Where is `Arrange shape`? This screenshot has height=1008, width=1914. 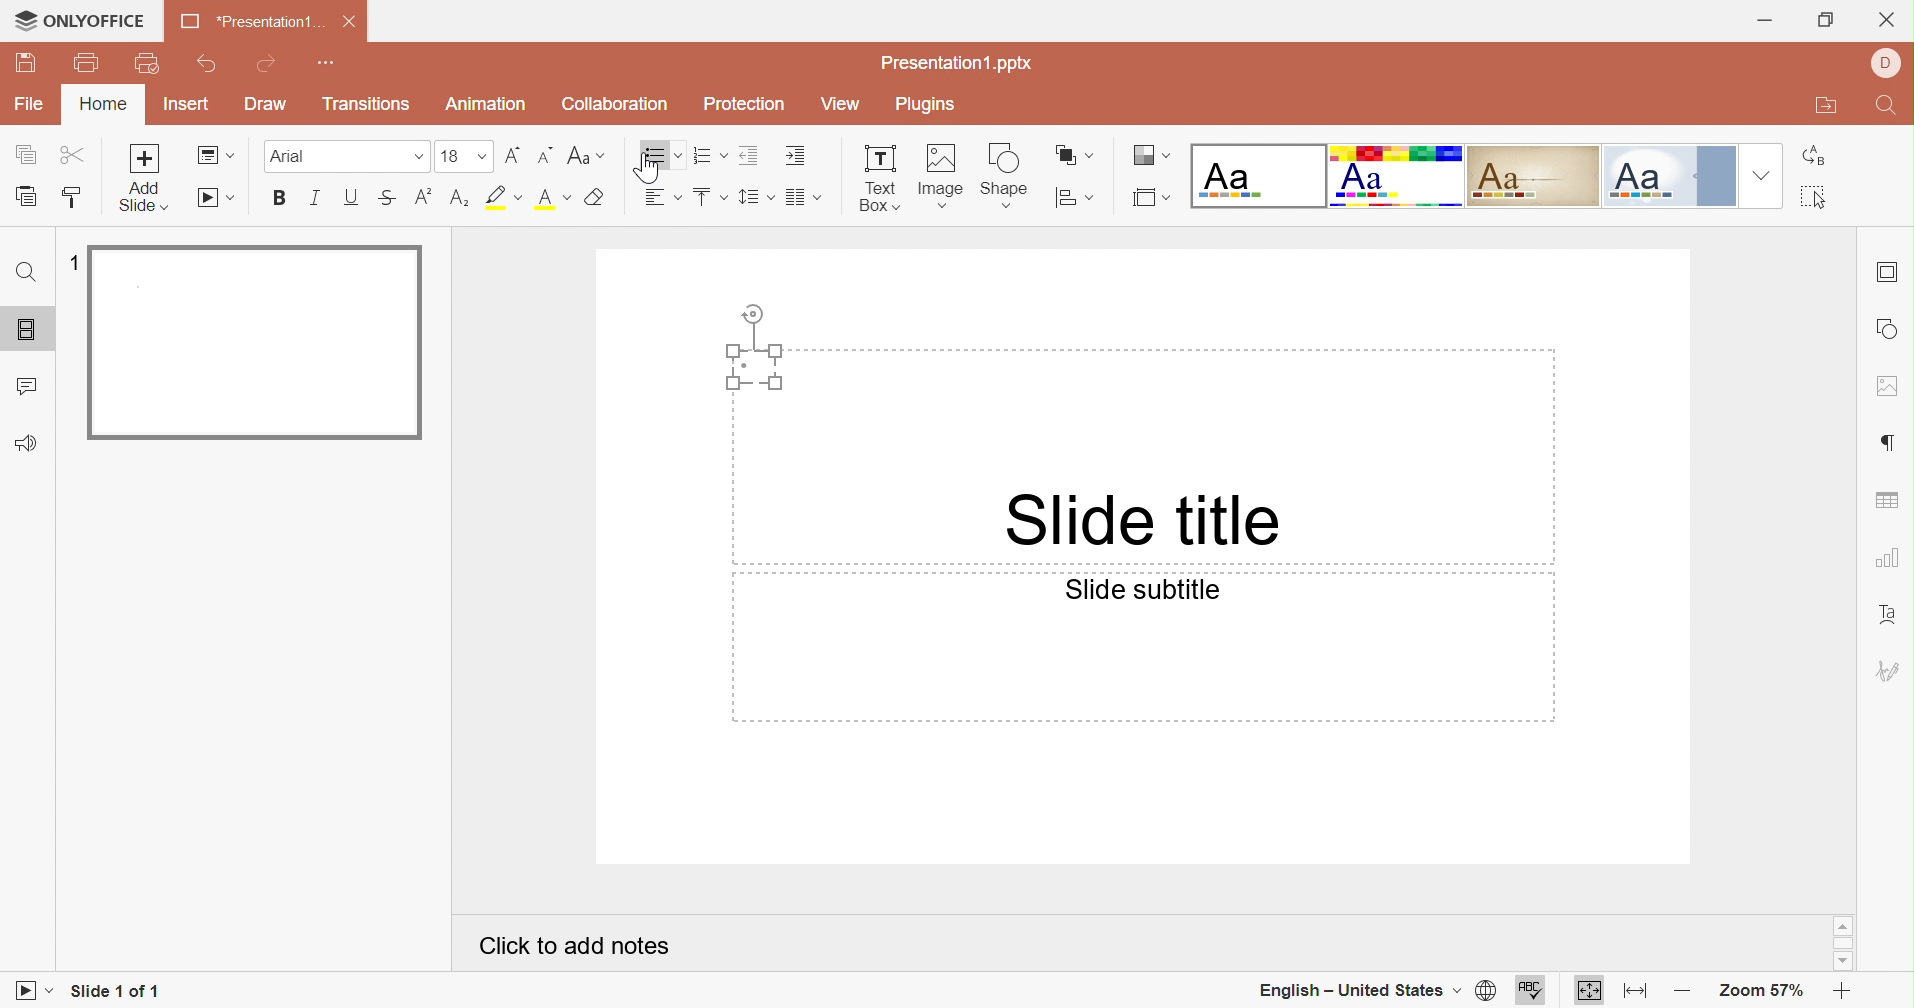 Arrange shape is located at coordinates (1075, 154).